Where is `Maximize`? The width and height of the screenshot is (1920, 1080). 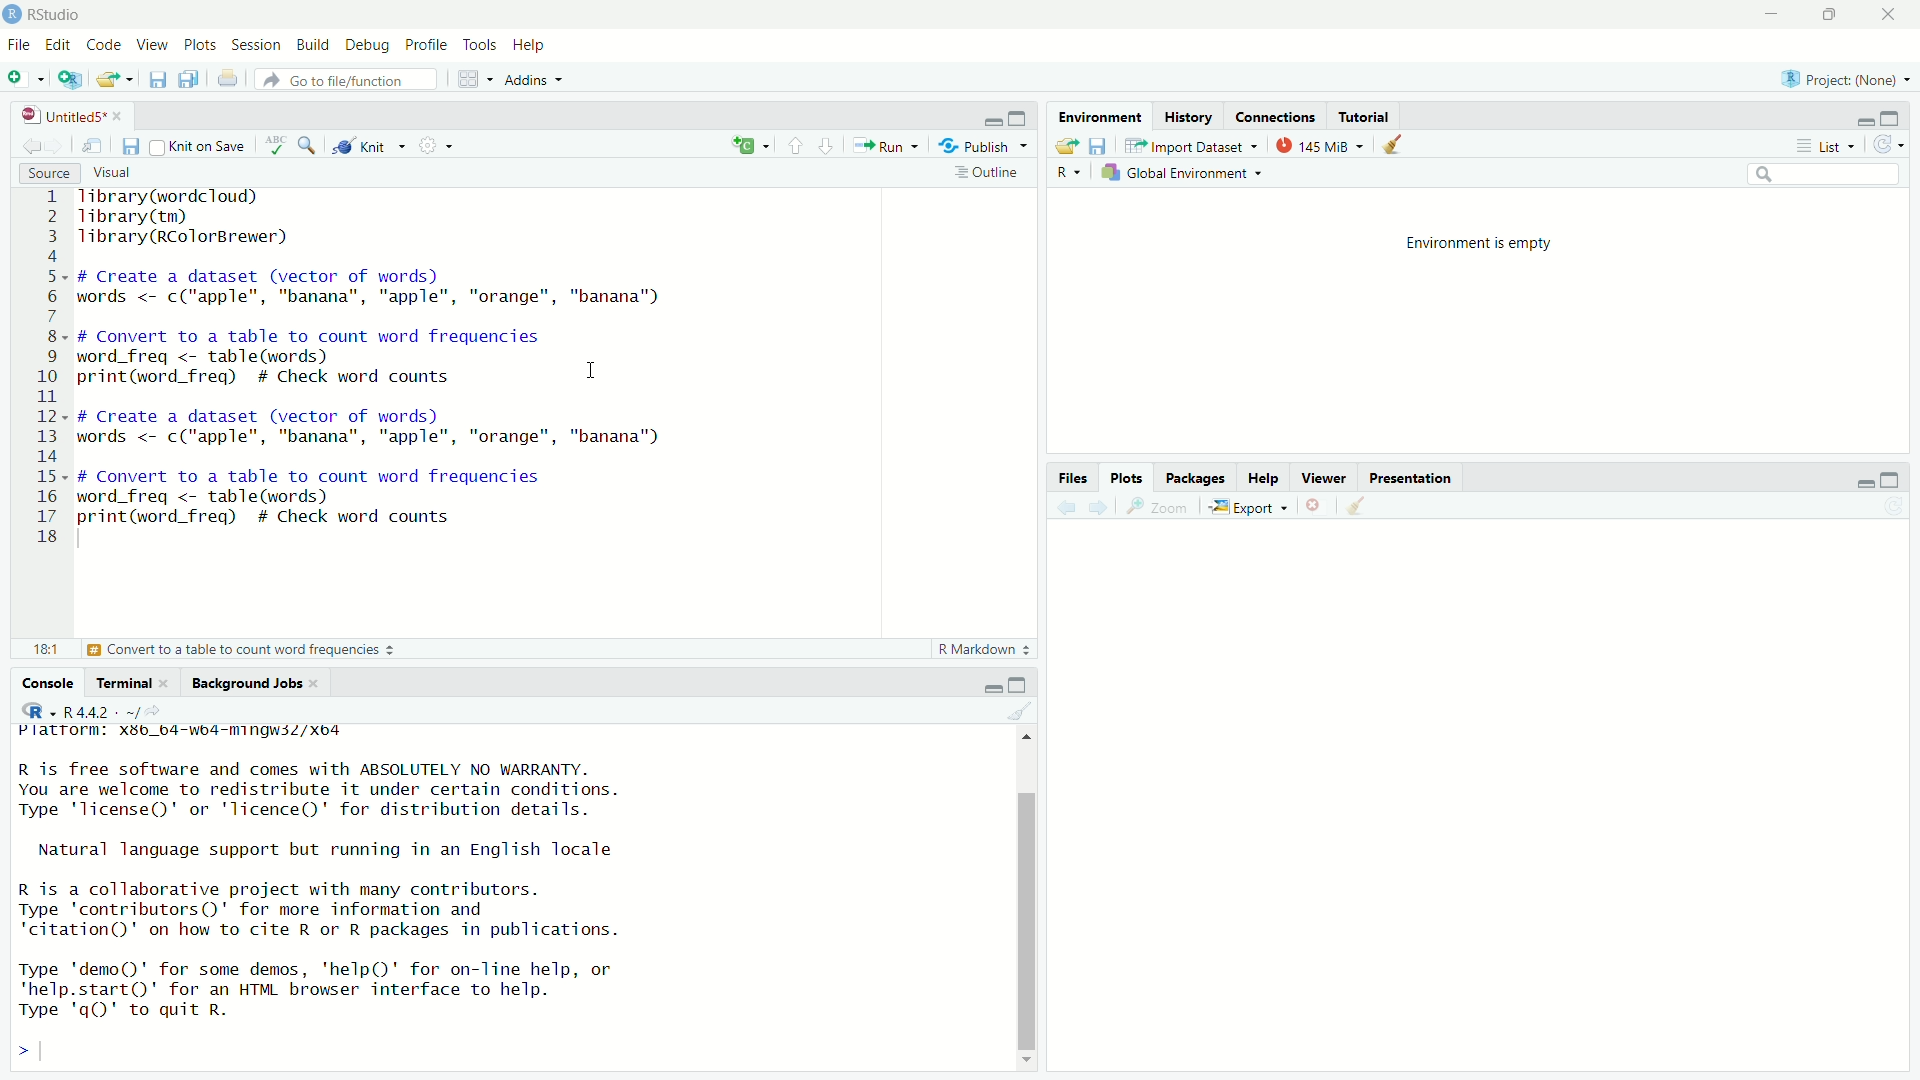
Maximize is located at coordinates (1021, 119).